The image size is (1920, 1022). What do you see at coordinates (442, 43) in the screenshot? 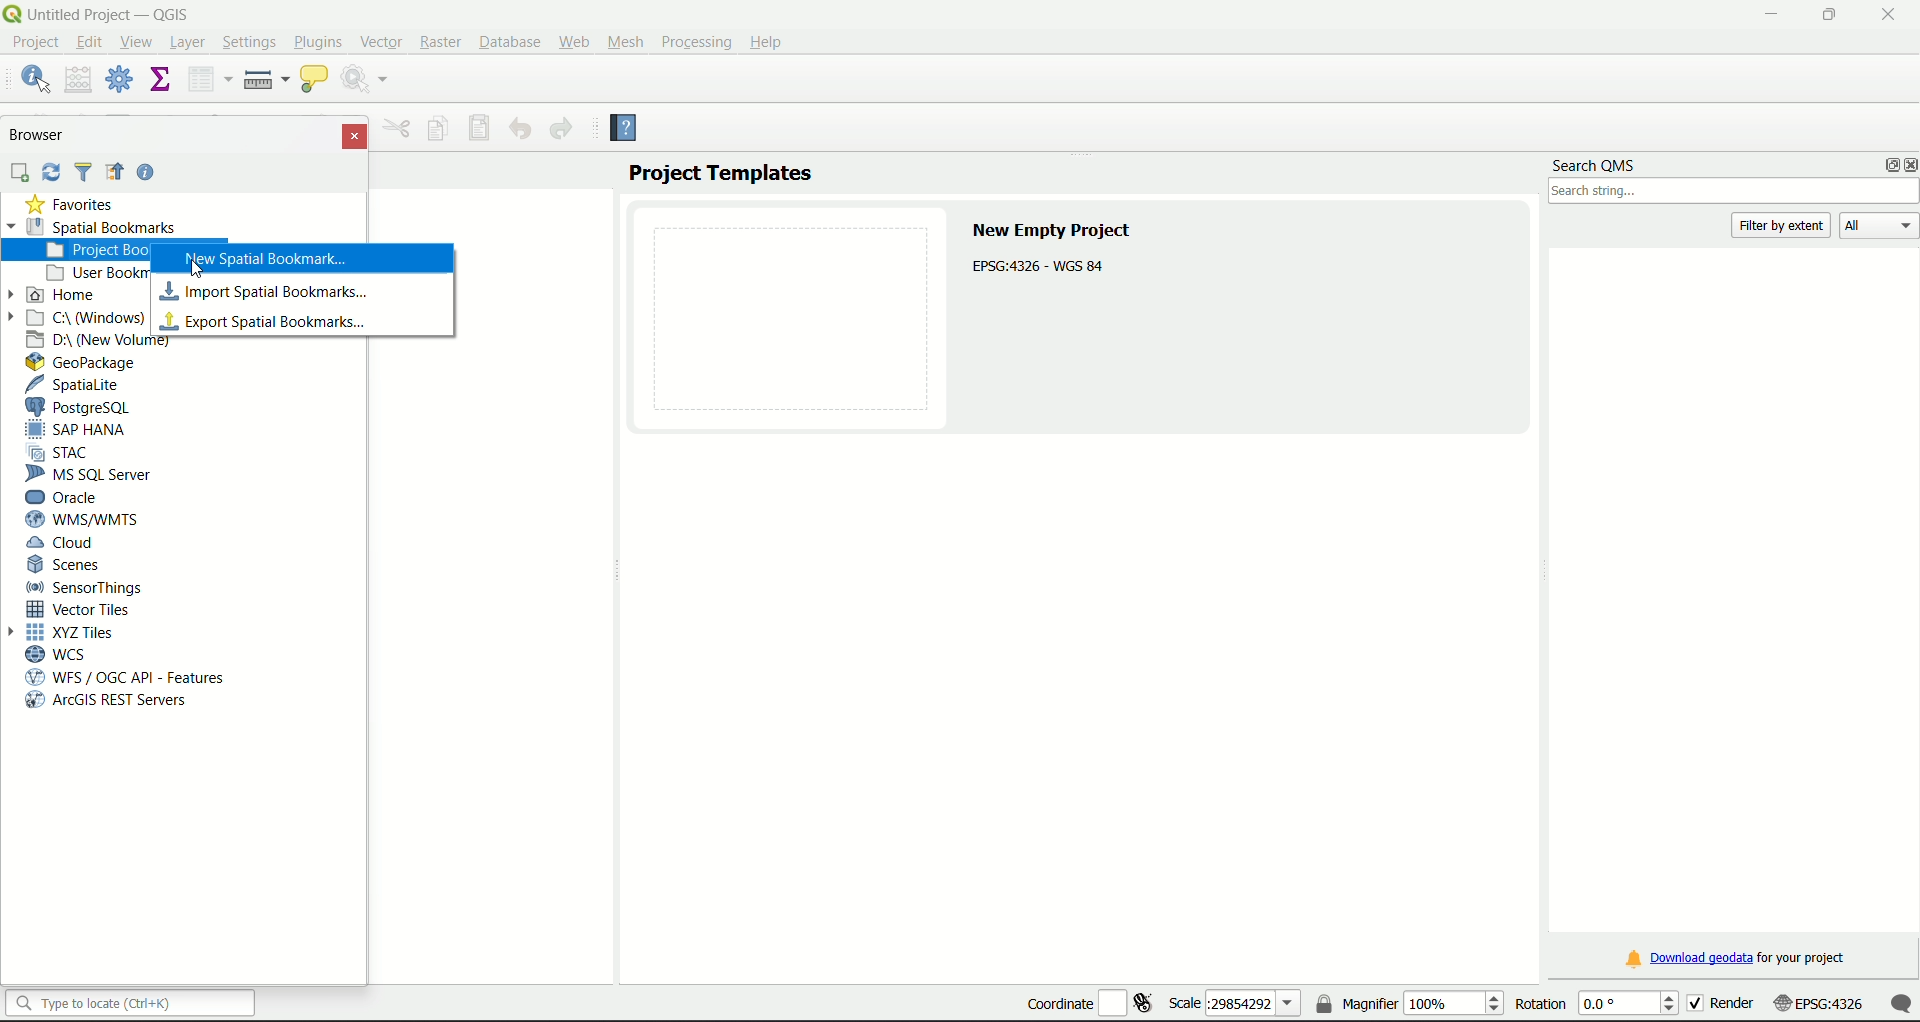
I see `Raster` at bounding box center [442, 43].